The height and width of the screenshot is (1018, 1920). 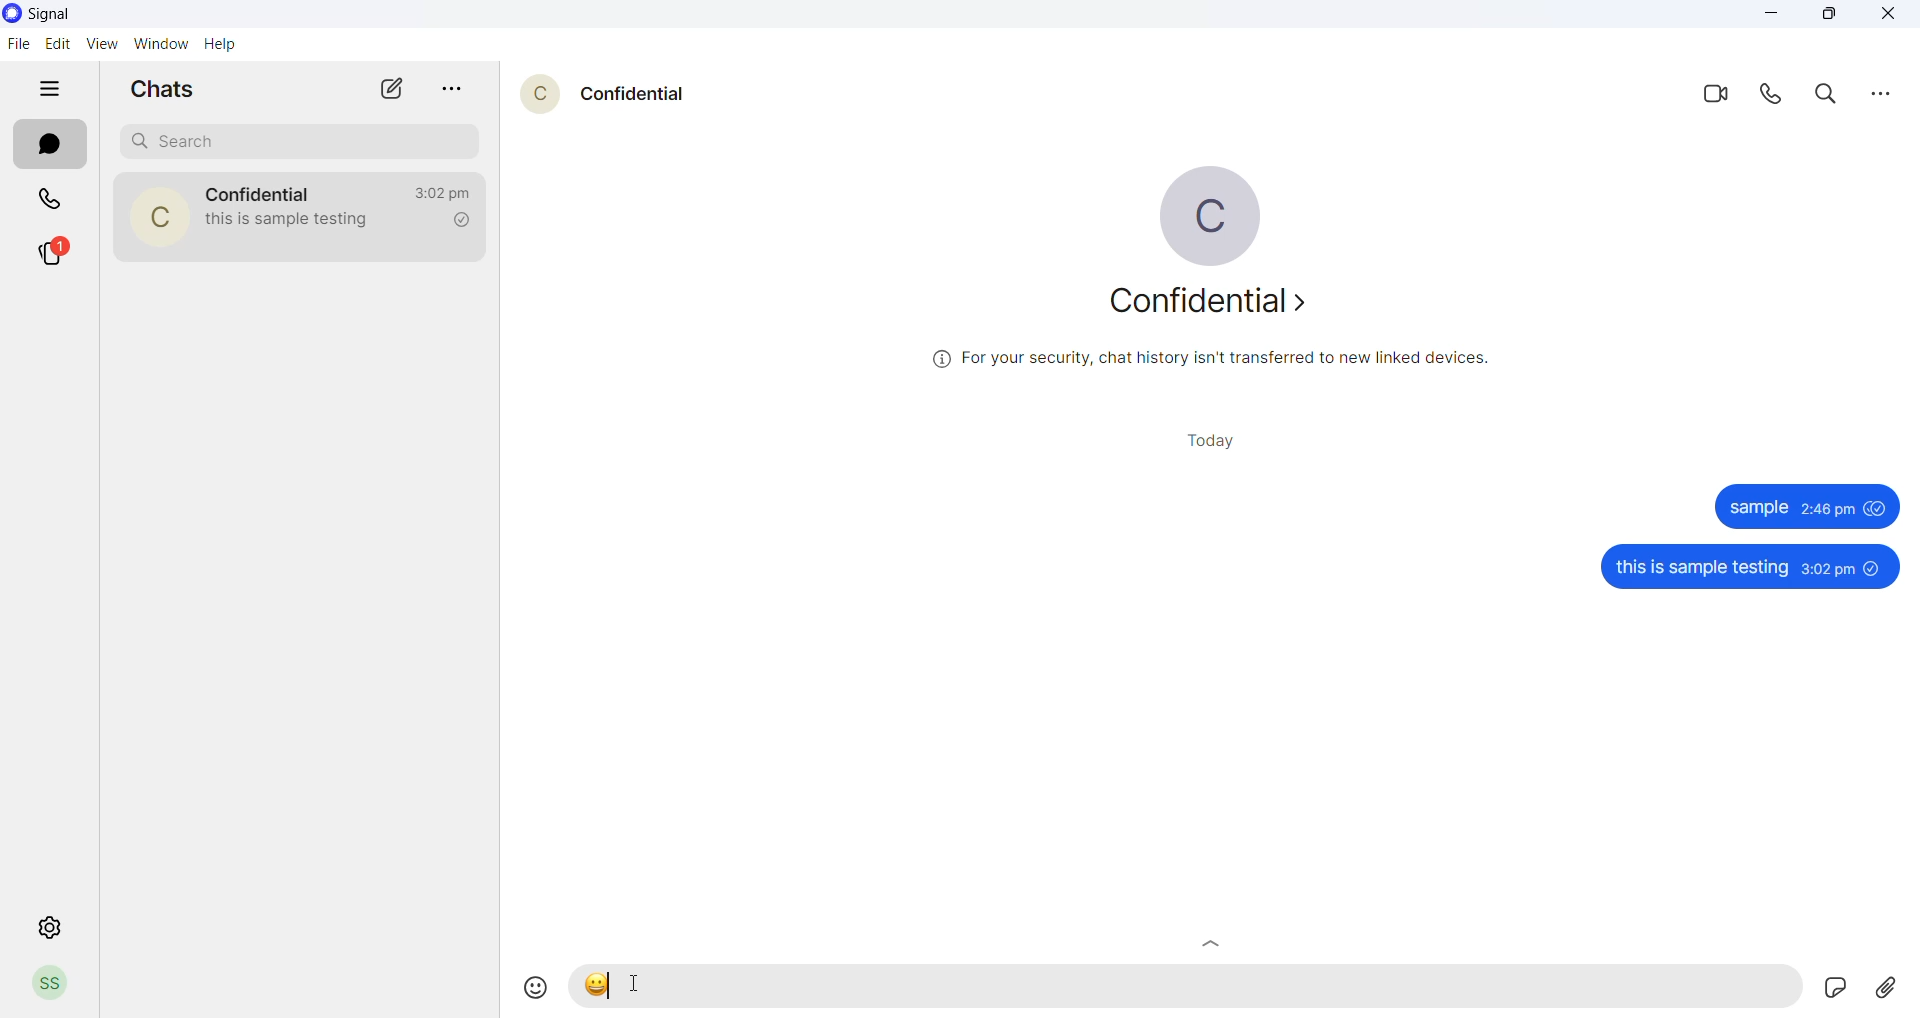 What do you see at coordinates (1209, 360) in the screenshot?
I see `security related text` at bounding box center [1209, 360].